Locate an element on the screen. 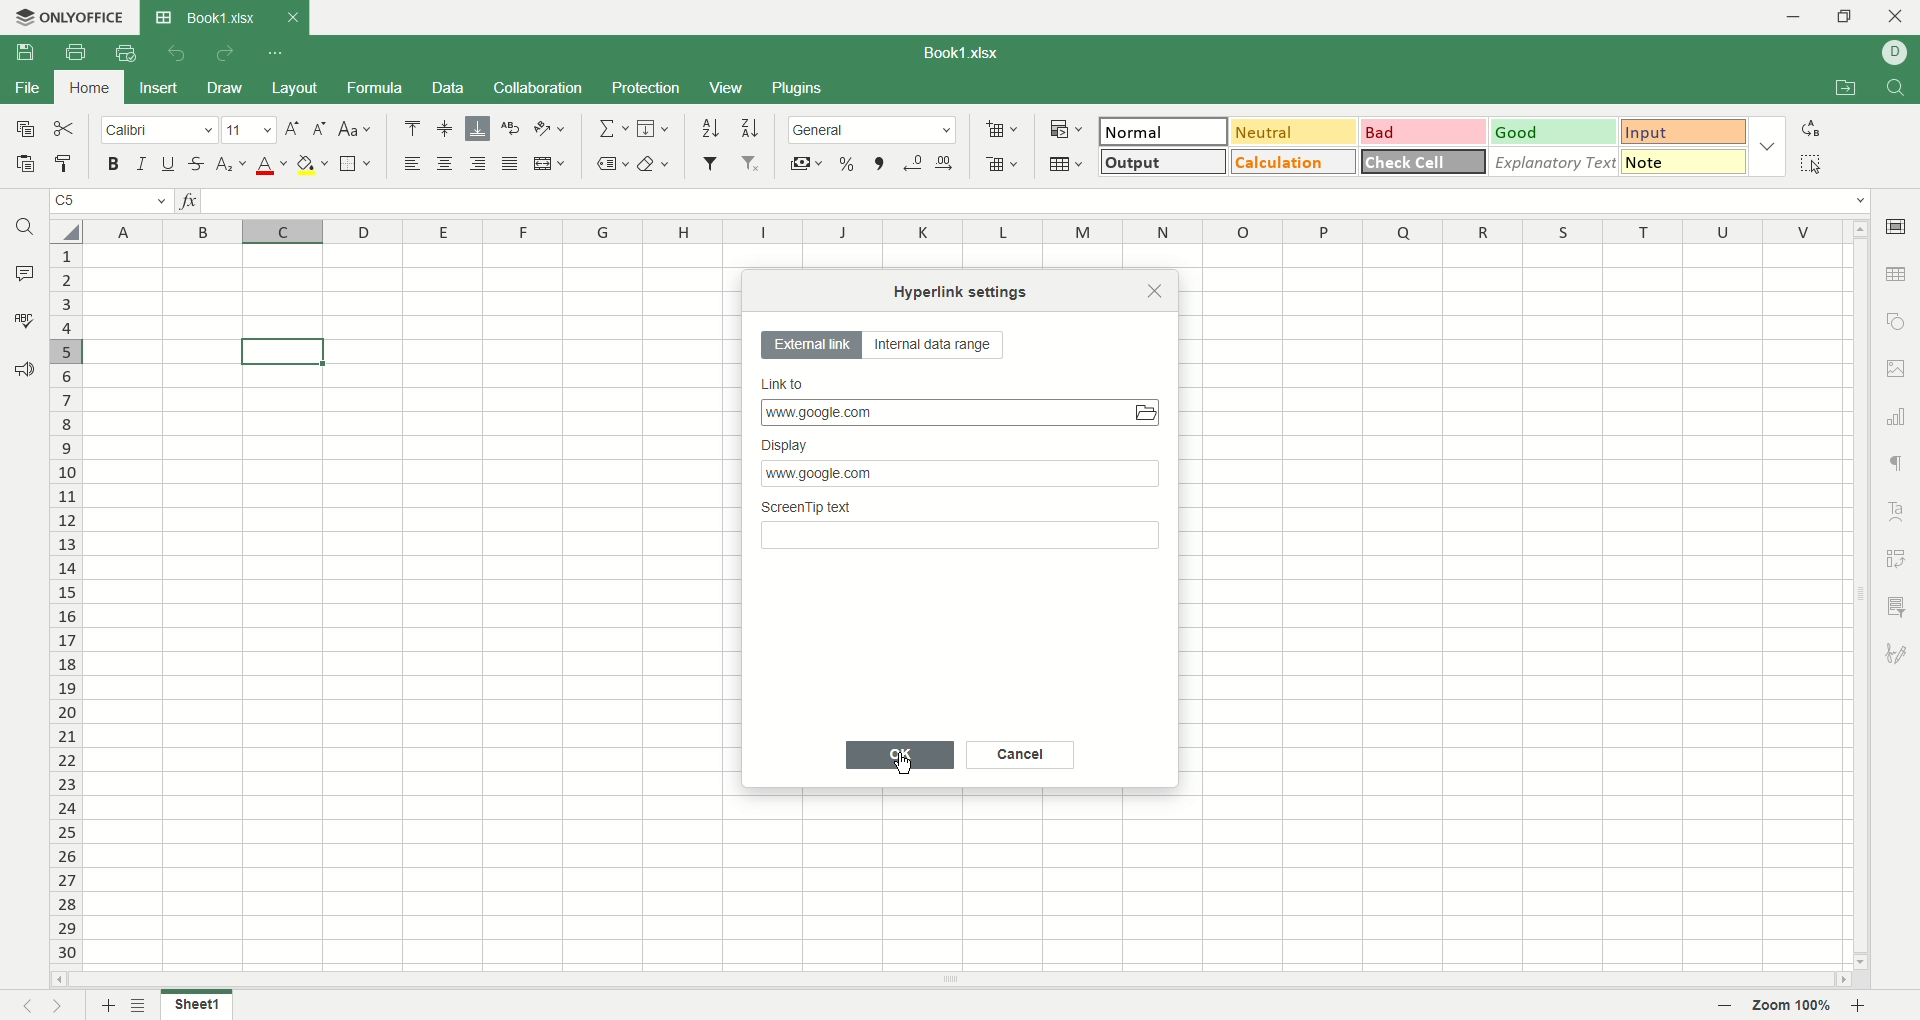 This screenshot has height=1020, width=1920. ONLYOFFICE is located at coordinates (67, 17).